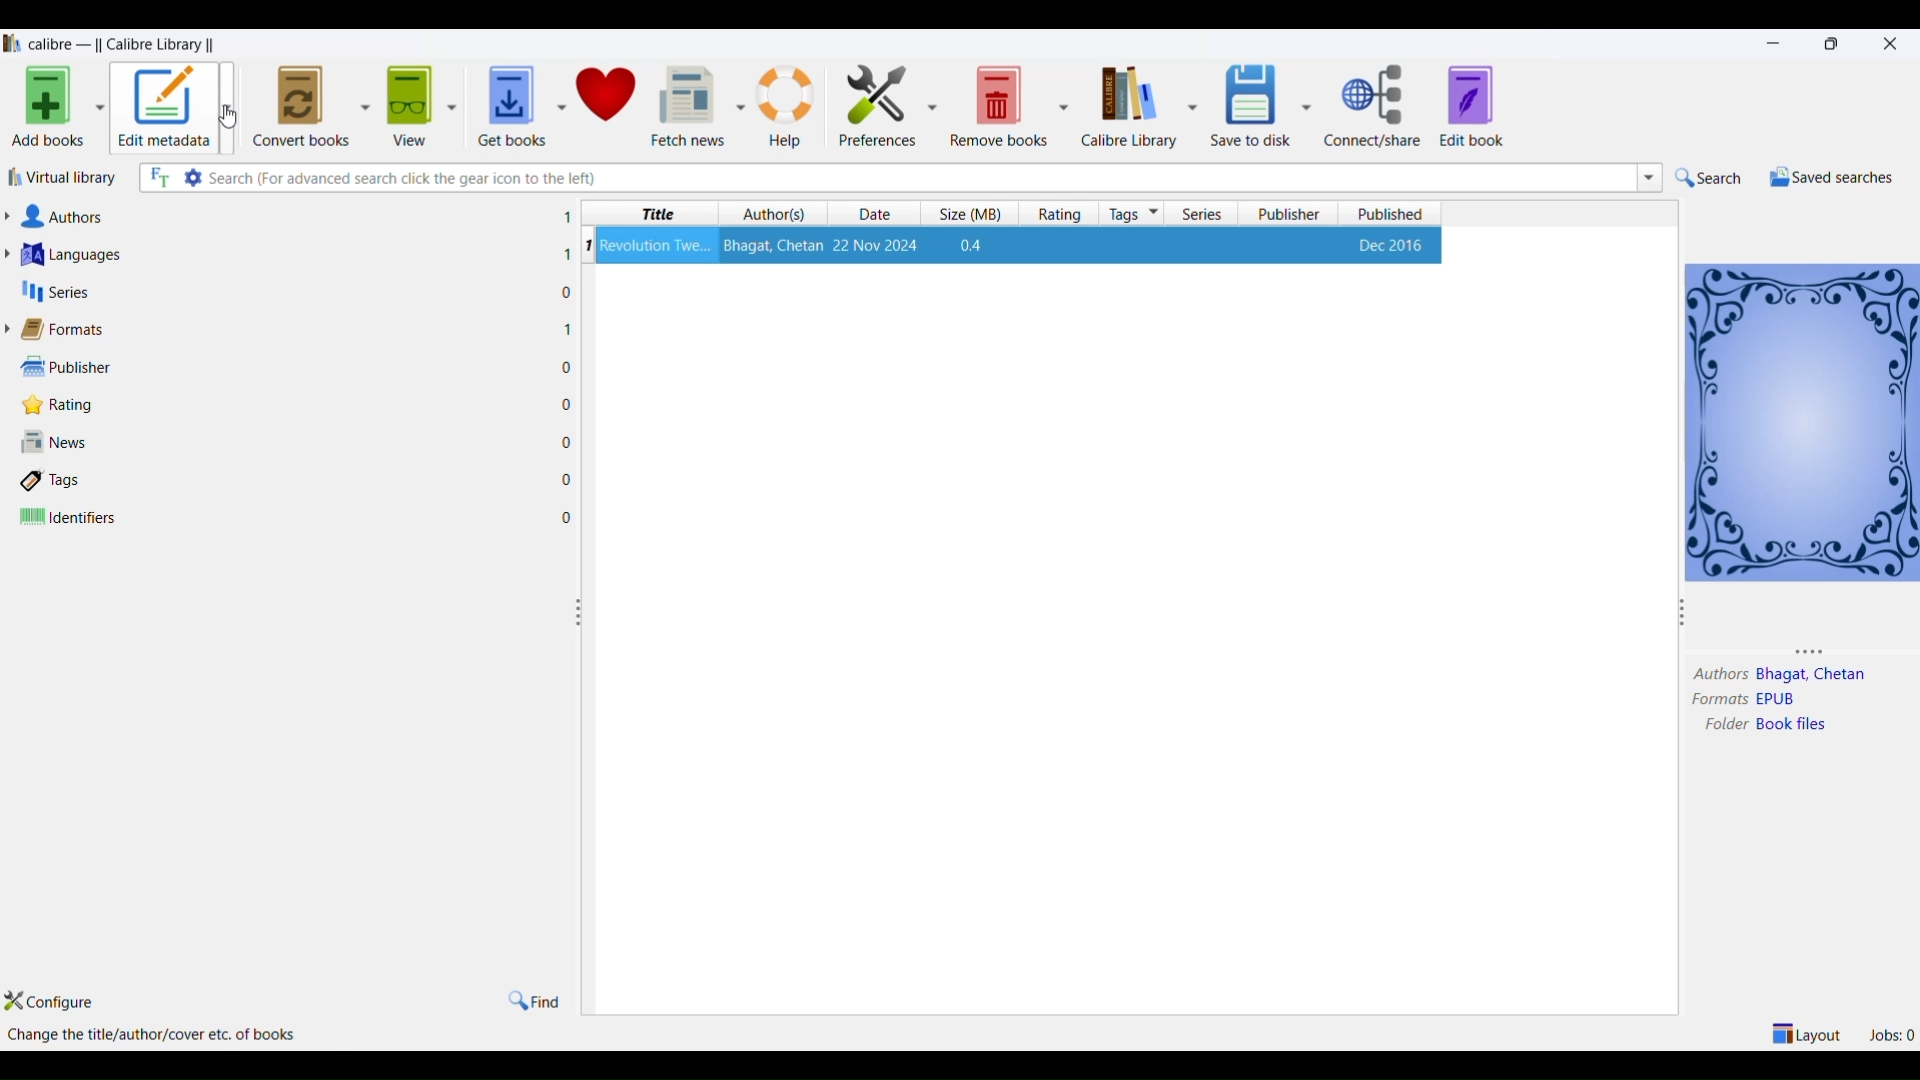 The height and width of the screenshot is (1080, 1920). What do you see at coordinates (567, 293) in the screenshot?
I see `0` at bounding box center [567, 293].